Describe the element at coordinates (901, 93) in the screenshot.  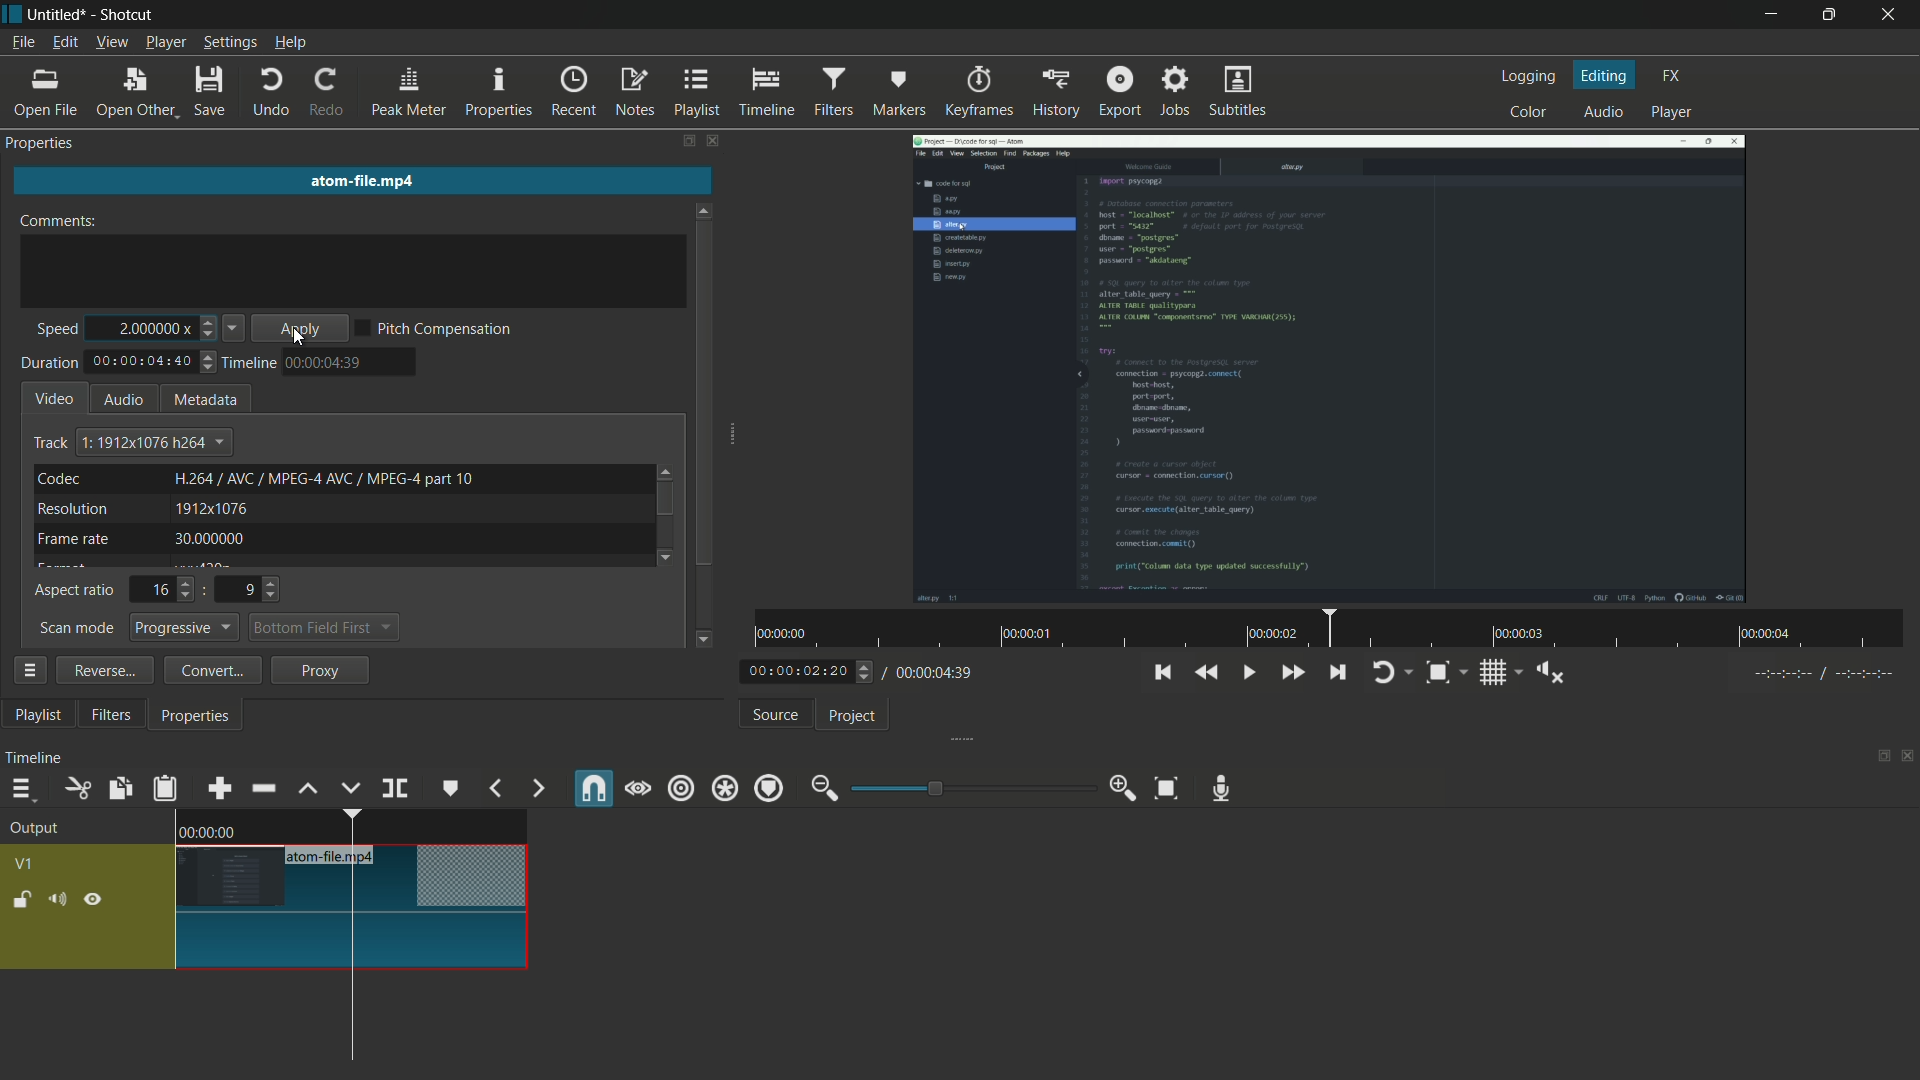
I see `markers` at that location.